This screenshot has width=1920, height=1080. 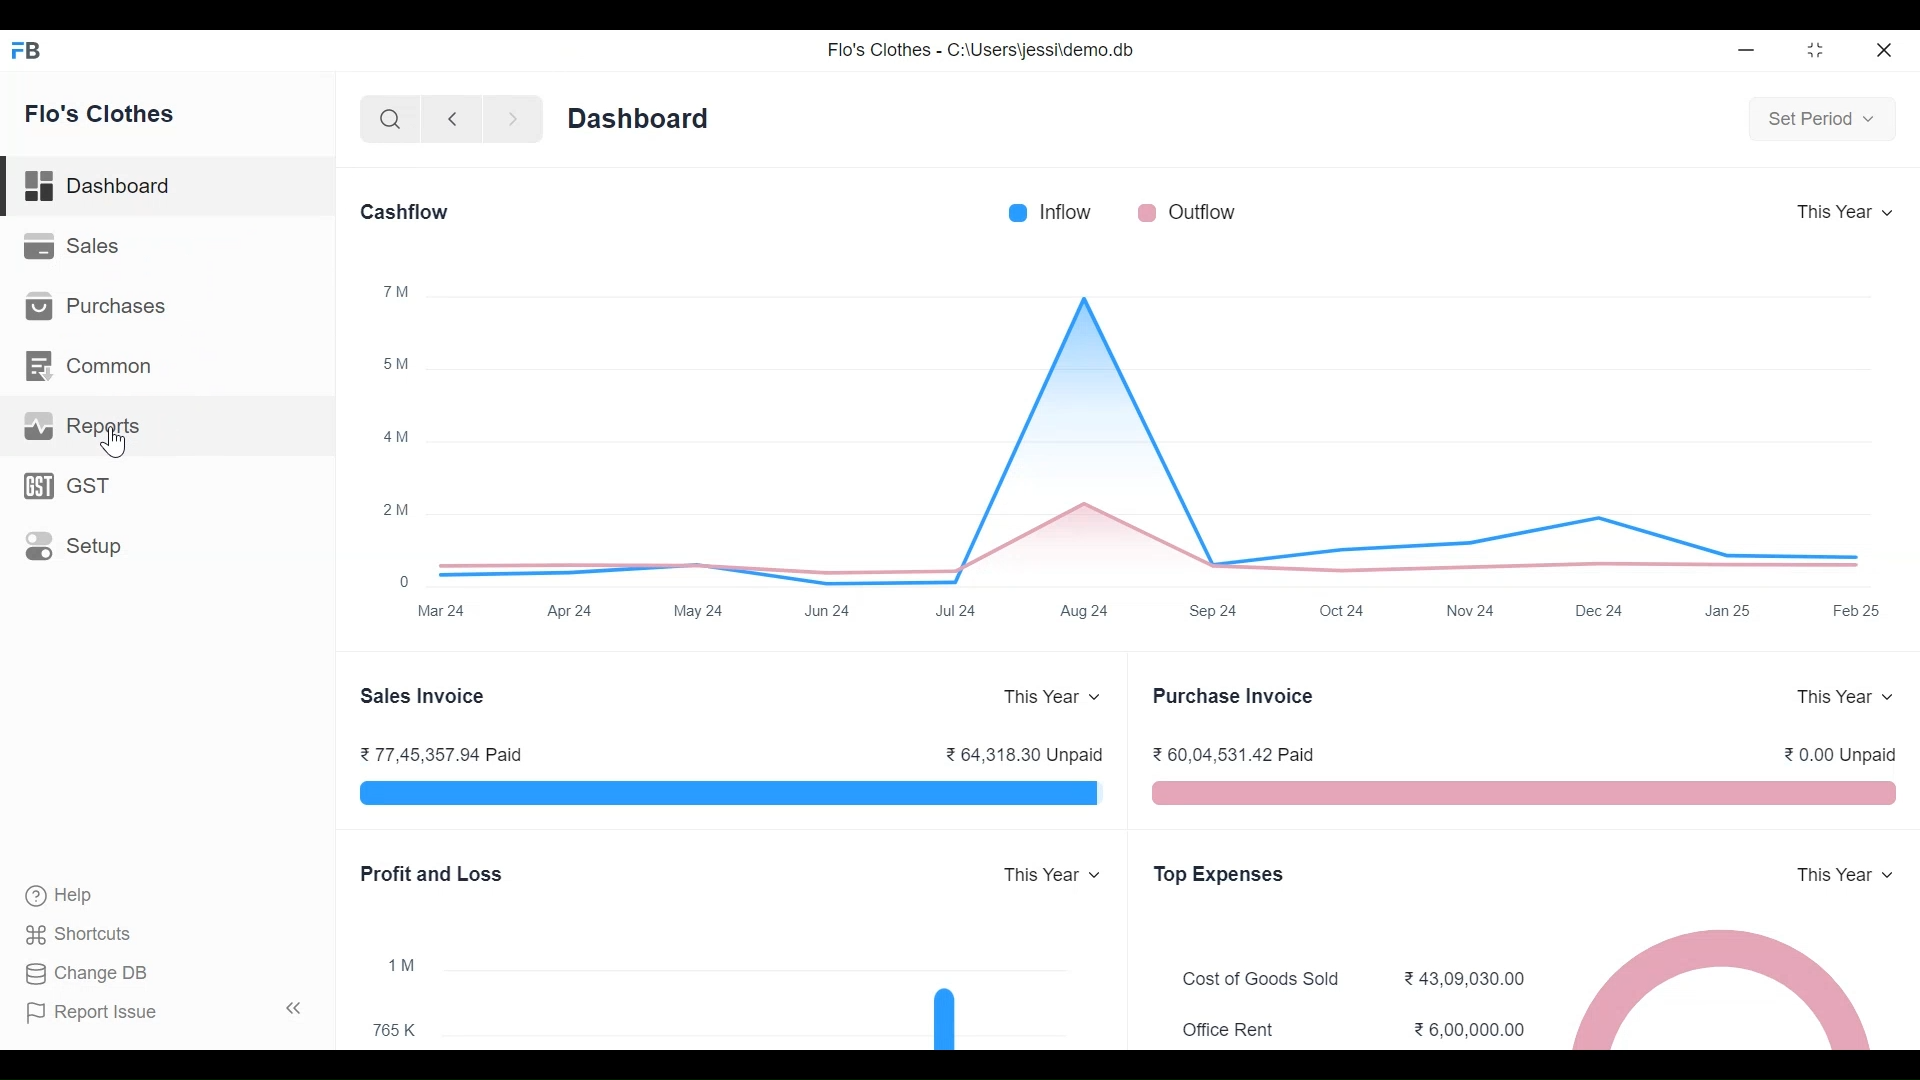 What do you see at coordinates (396, 511) in the screenshot?
I see `2M` at bounding box center [396, 511].